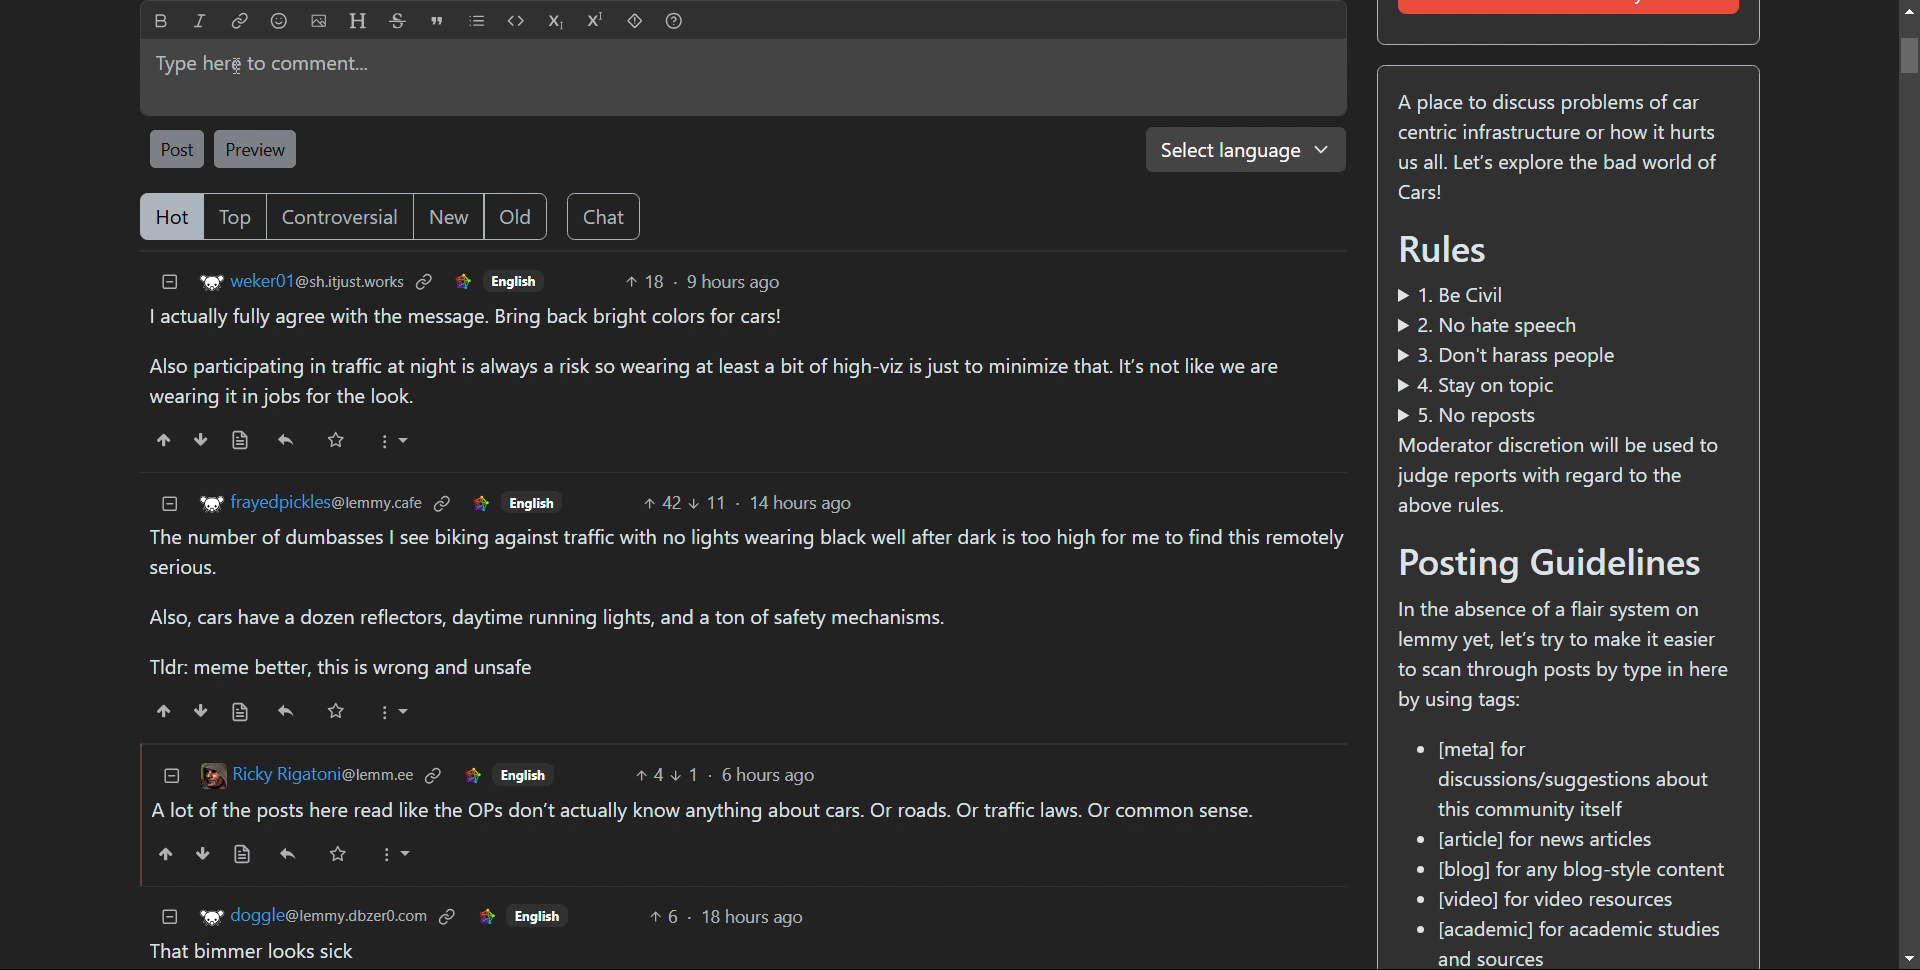 This screenshot has height=970, width=1920. I want to click on collapse, so click(170, 915).